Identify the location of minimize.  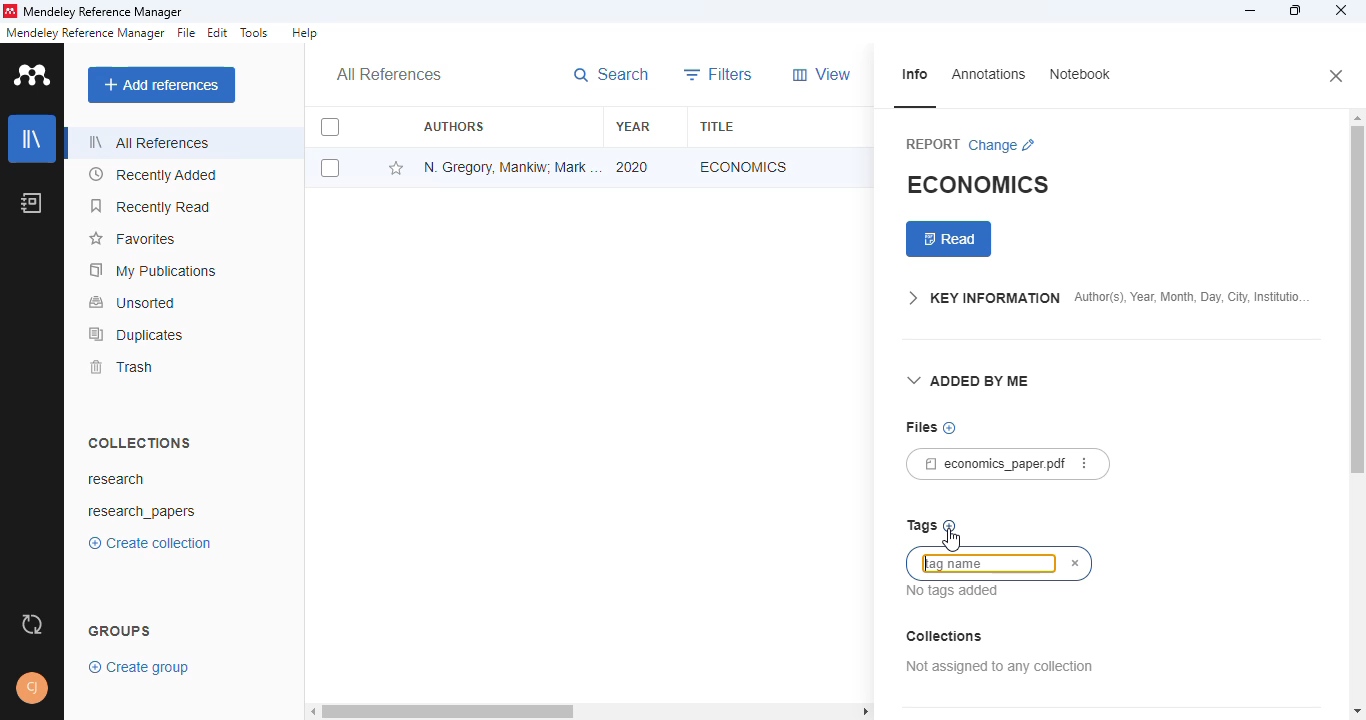
(1252, 10).